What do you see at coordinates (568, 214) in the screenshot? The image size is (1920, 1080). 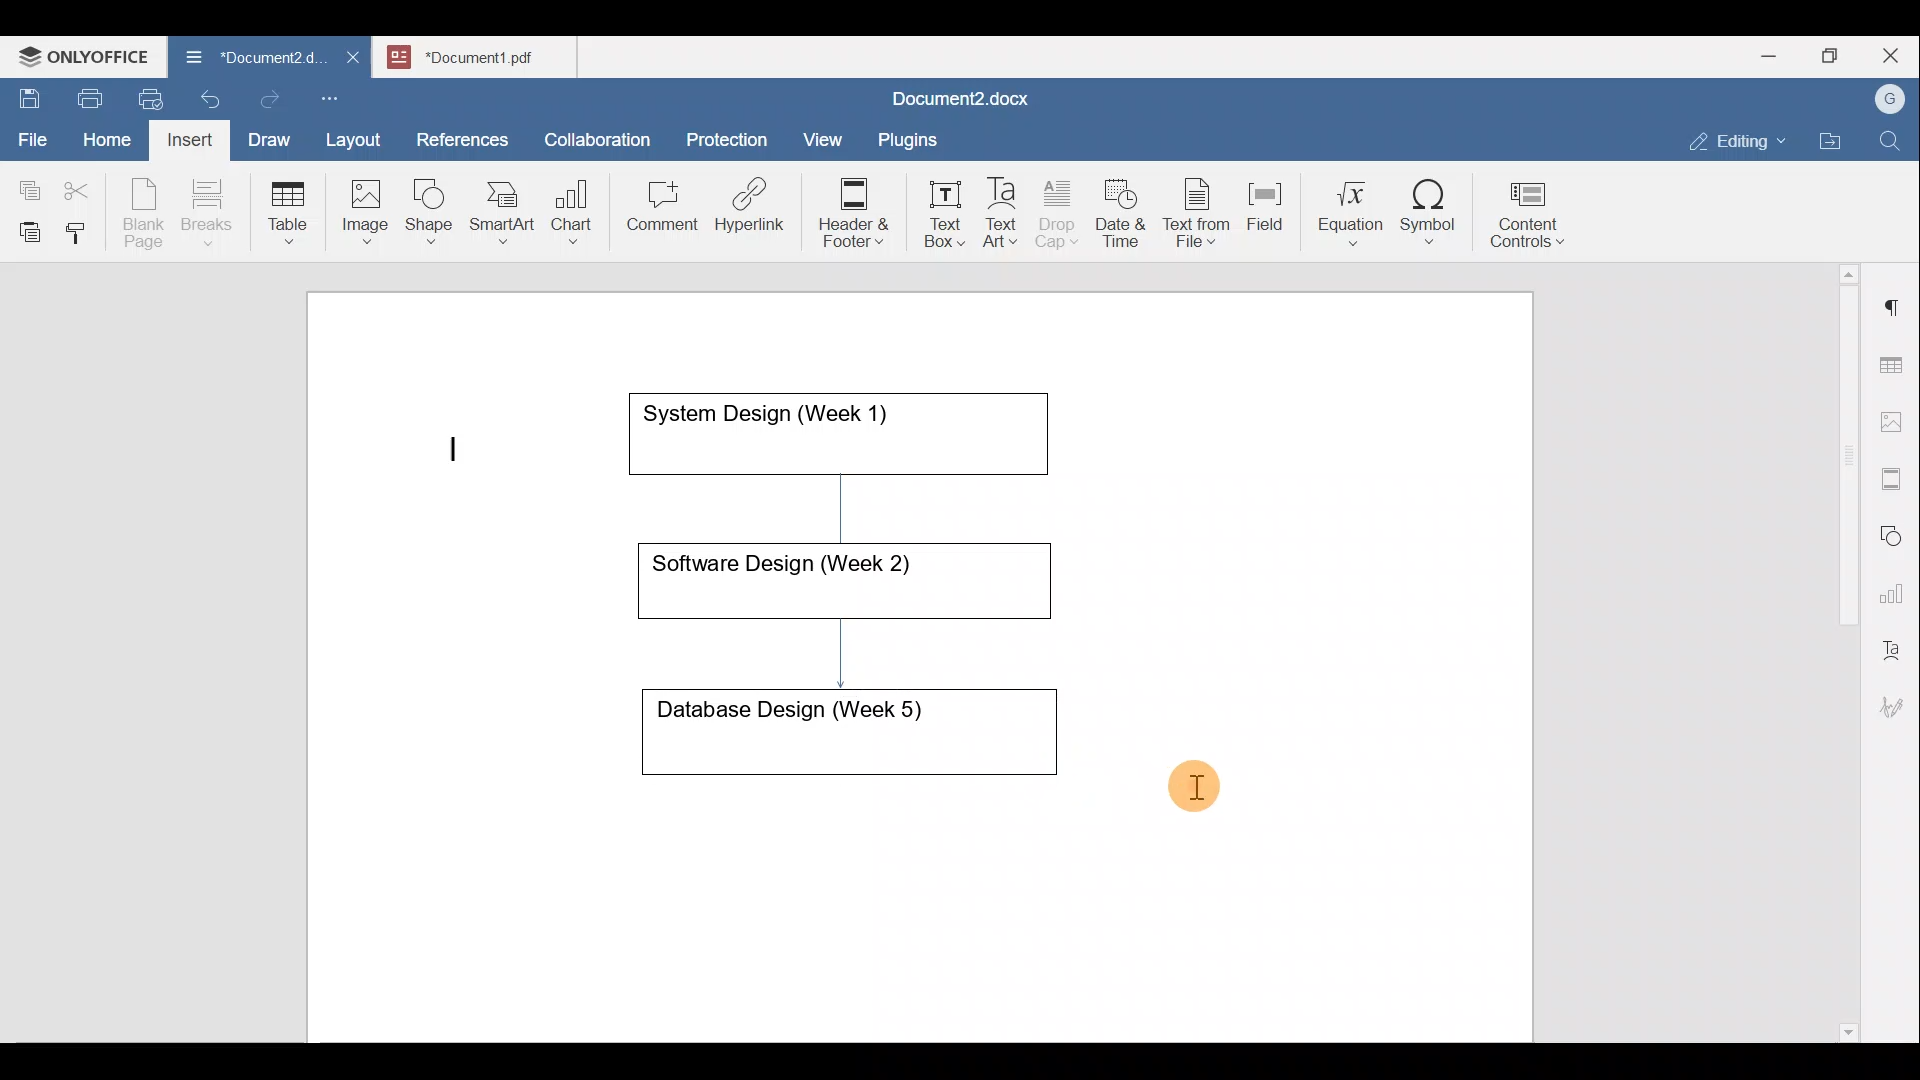 I see `Chart` at bounding box center [568, 214].